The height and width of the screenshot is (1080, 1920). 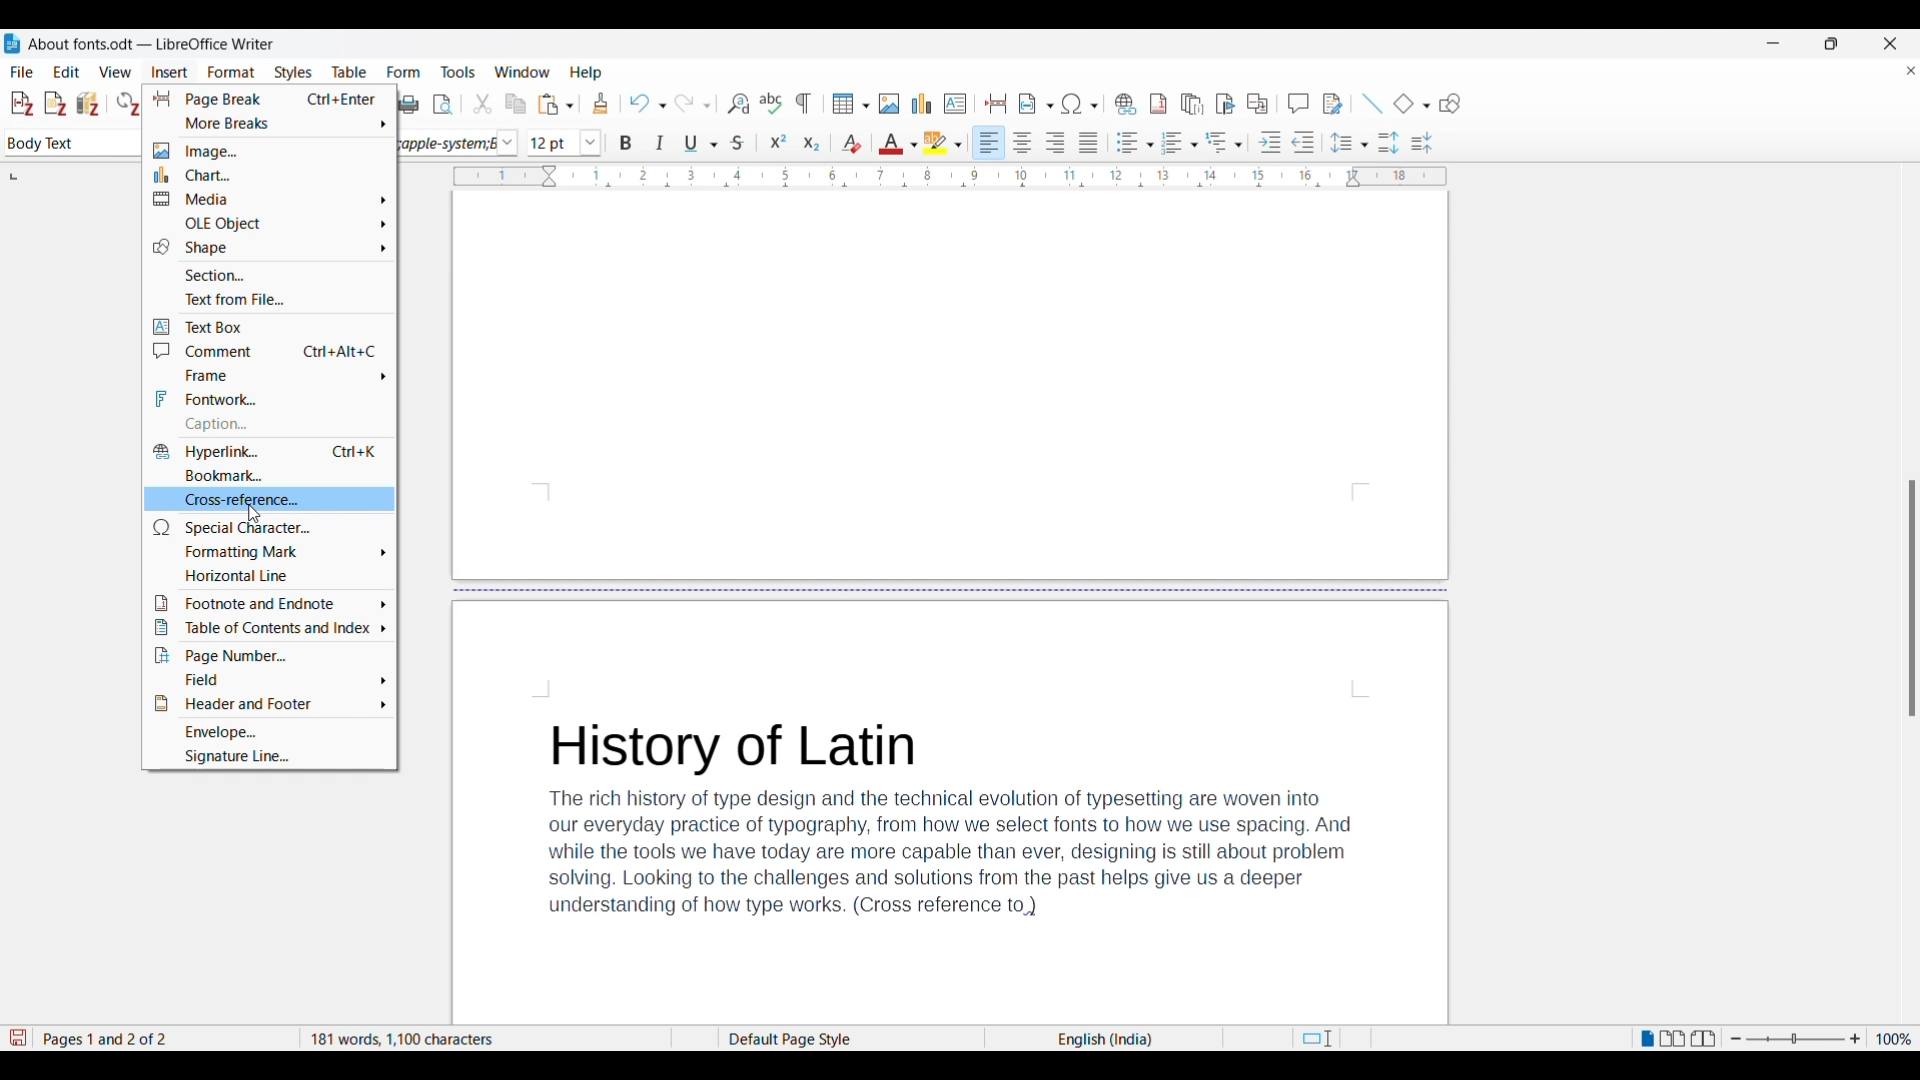 I want to click on Zoom in, so click(x=1856, y=1040).